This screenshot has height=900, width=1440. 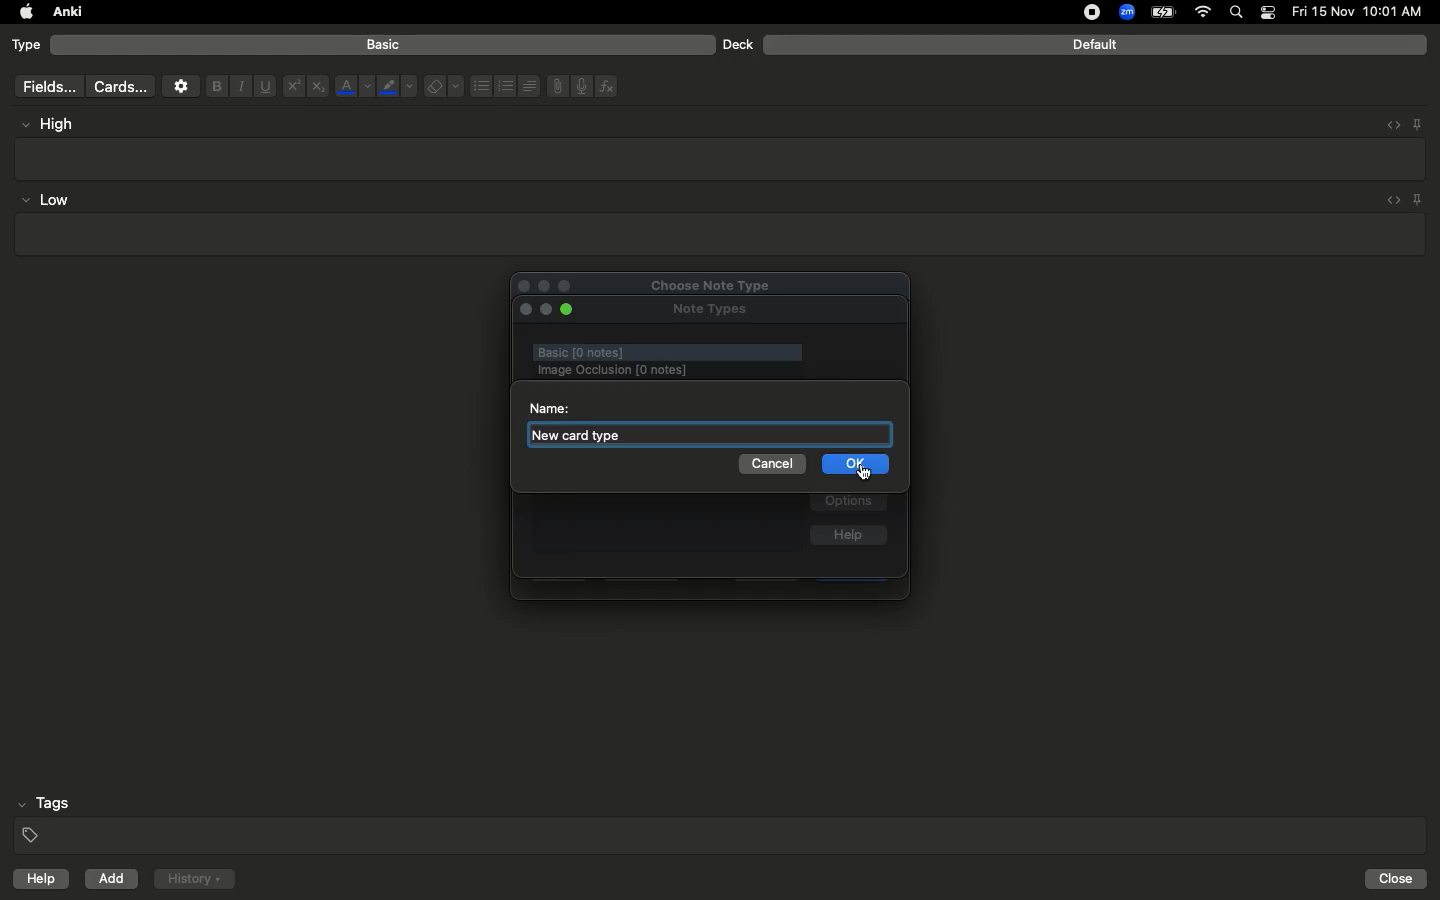 What do you see at coordinates (506, 86) in the screenshot?
I see `Numbered bullets` at bounding box center [506, 86].